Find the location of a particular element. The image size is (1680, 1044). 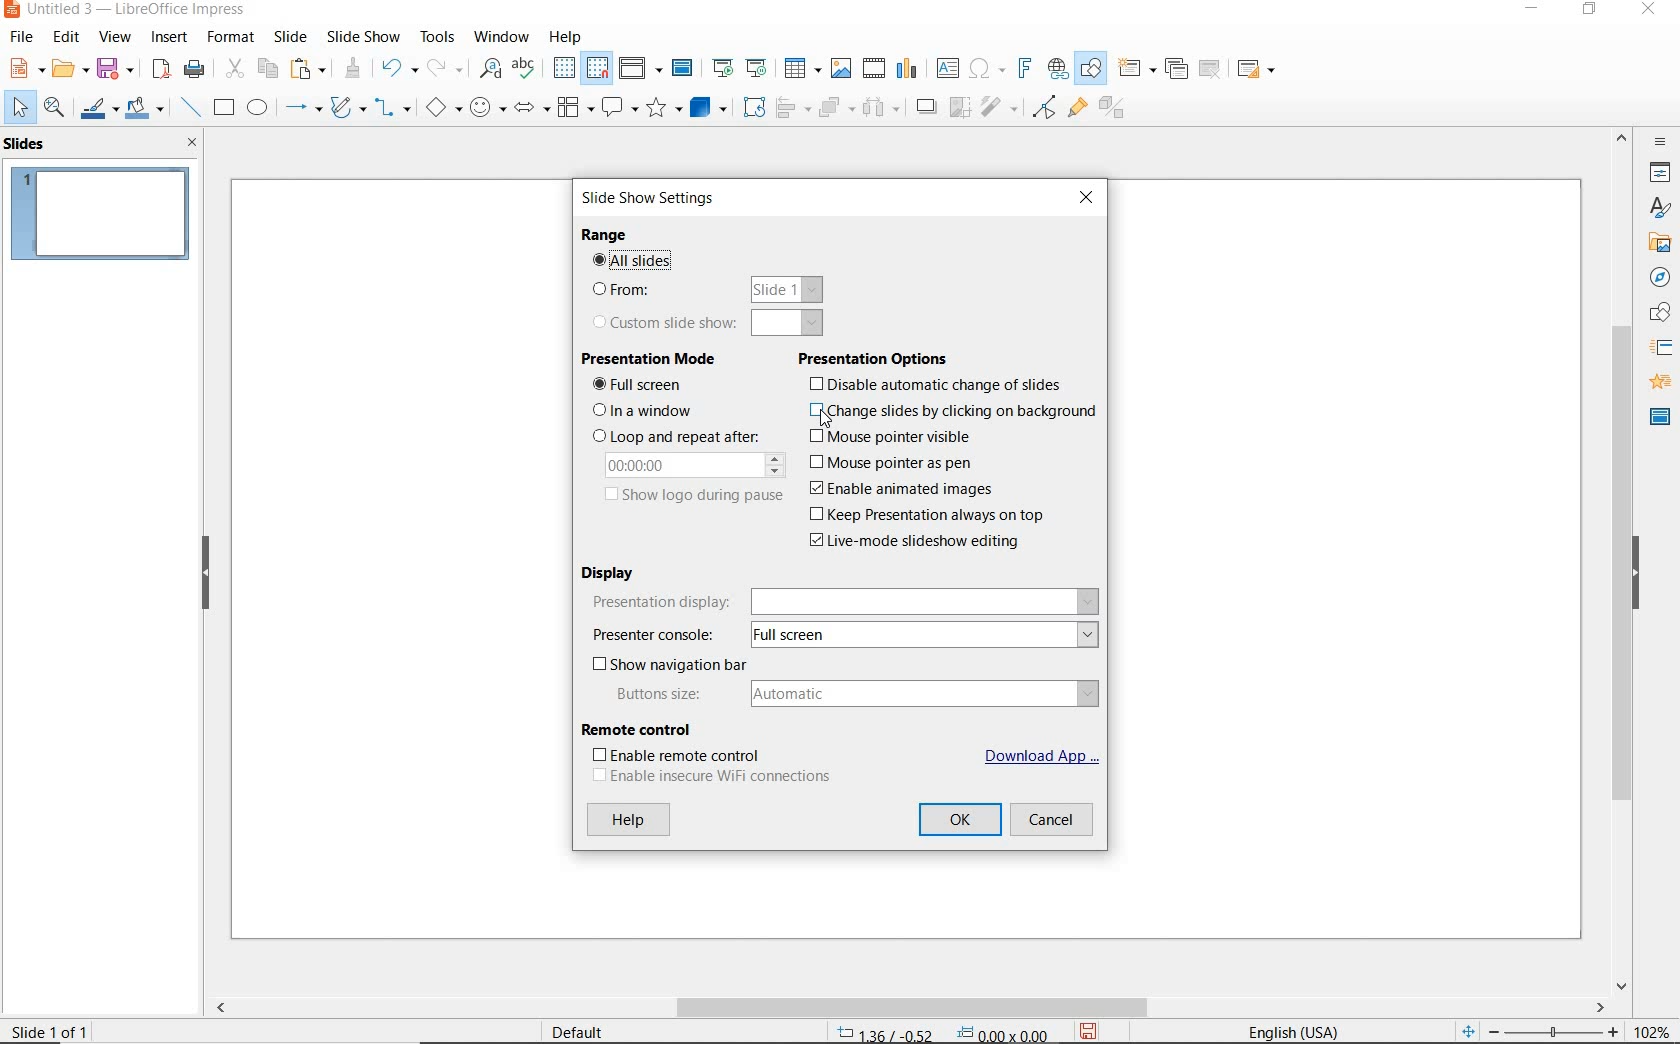

mouse pointer visible is located at coordinates (892, 437).